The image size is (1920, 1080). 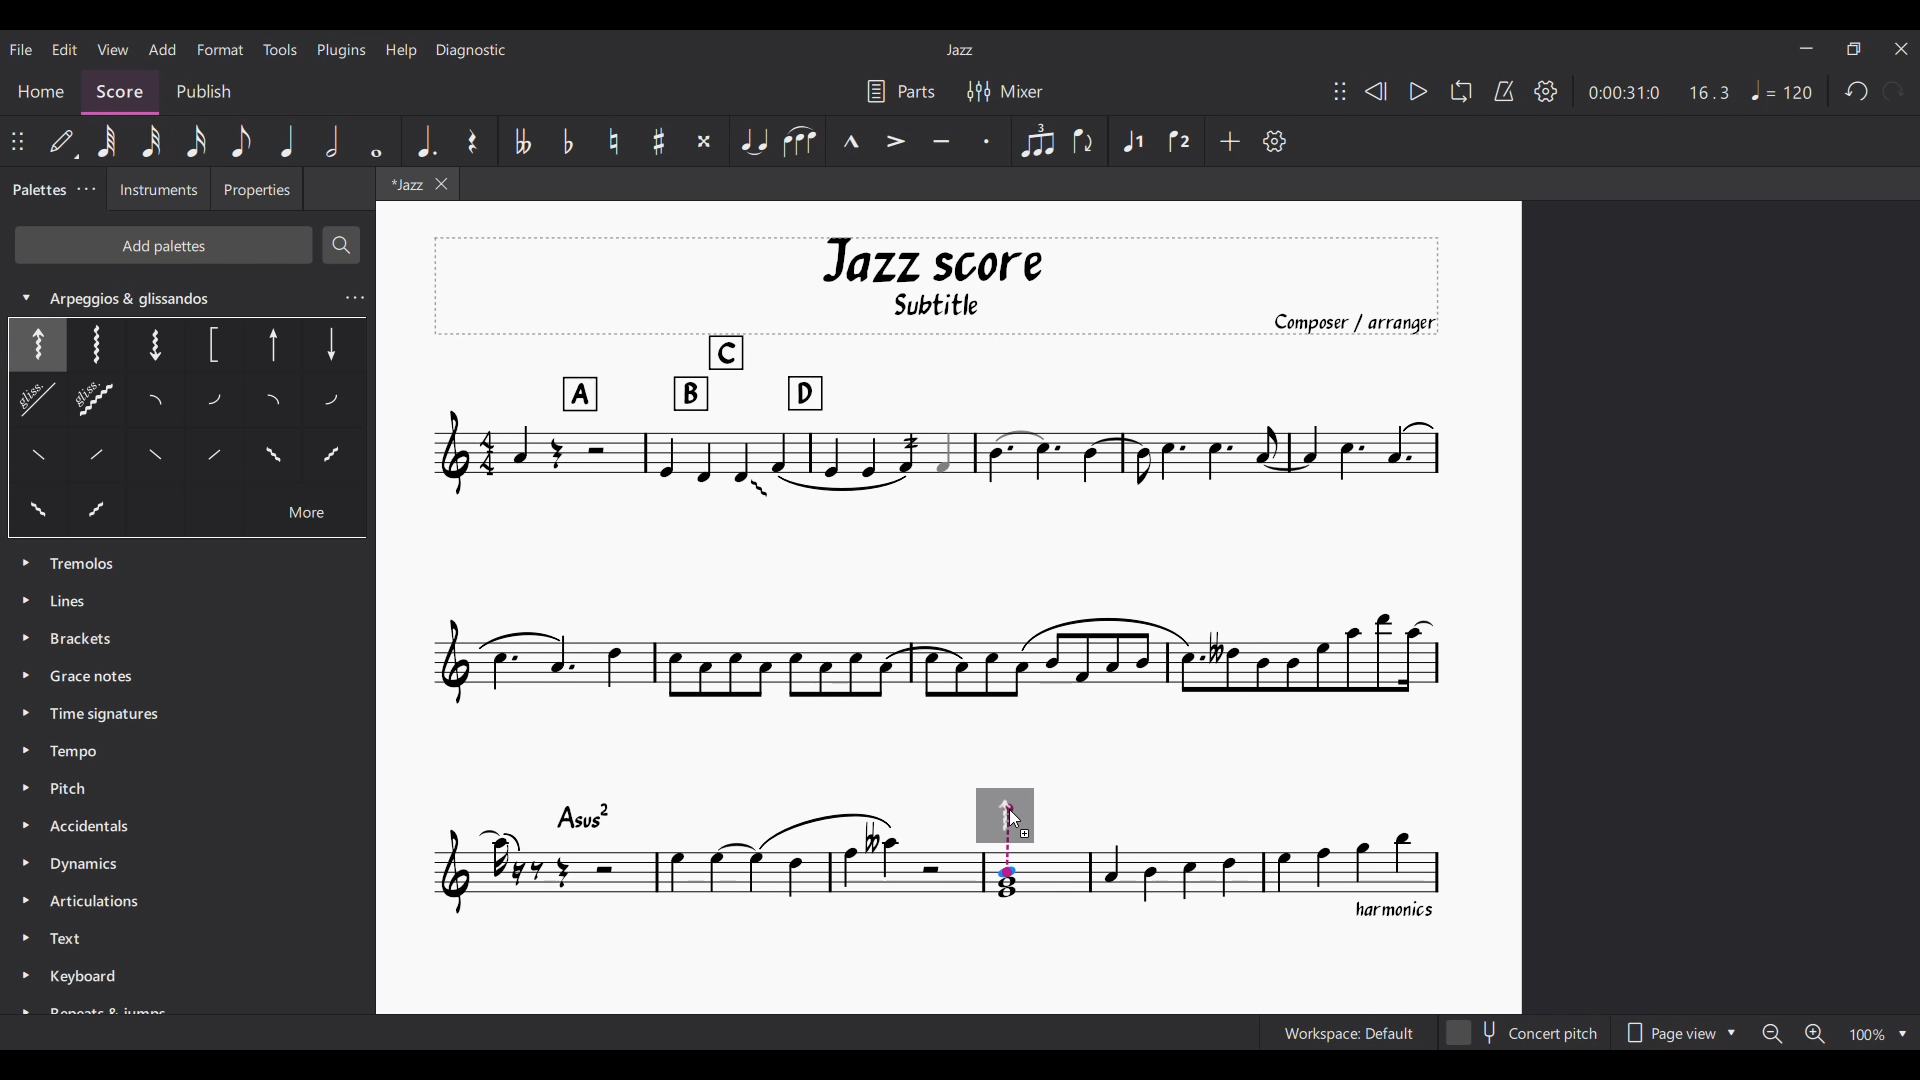 I want to click on Tools menu, so click(x=279, y=49).